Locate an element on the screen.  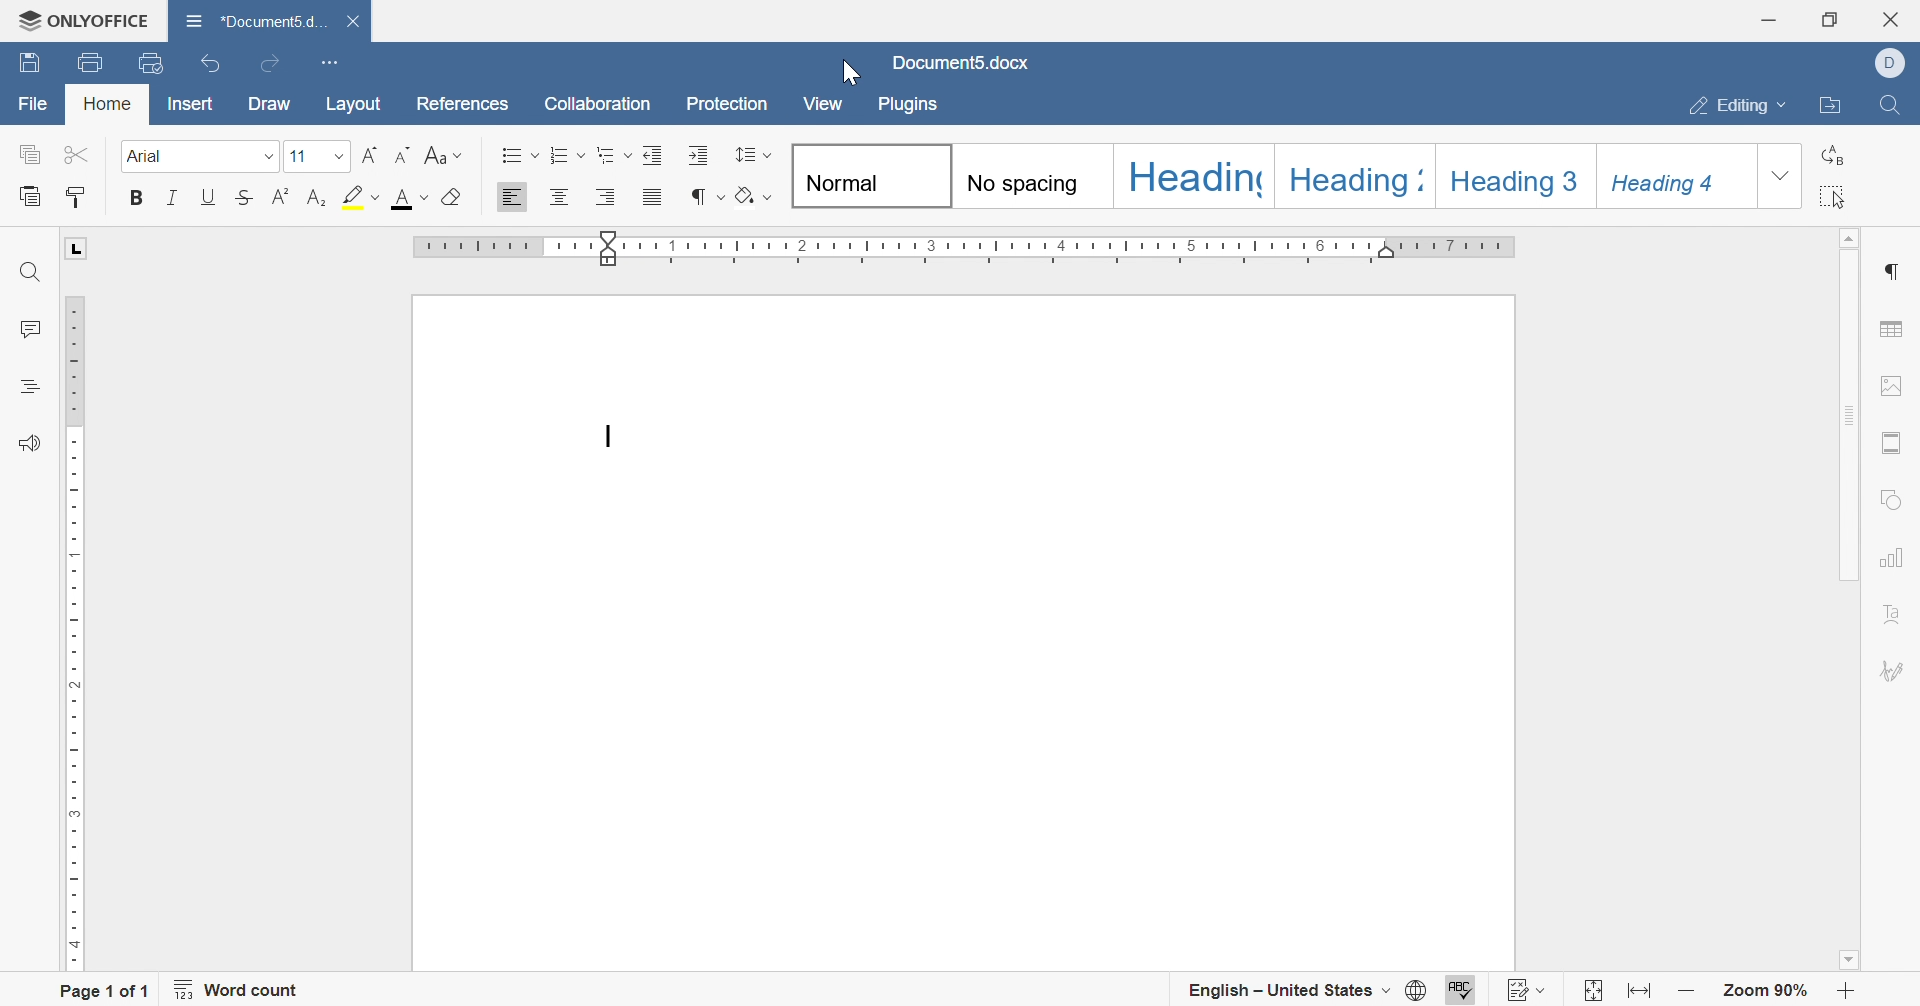
header and footer settings is located at coordinates (1895, 441).